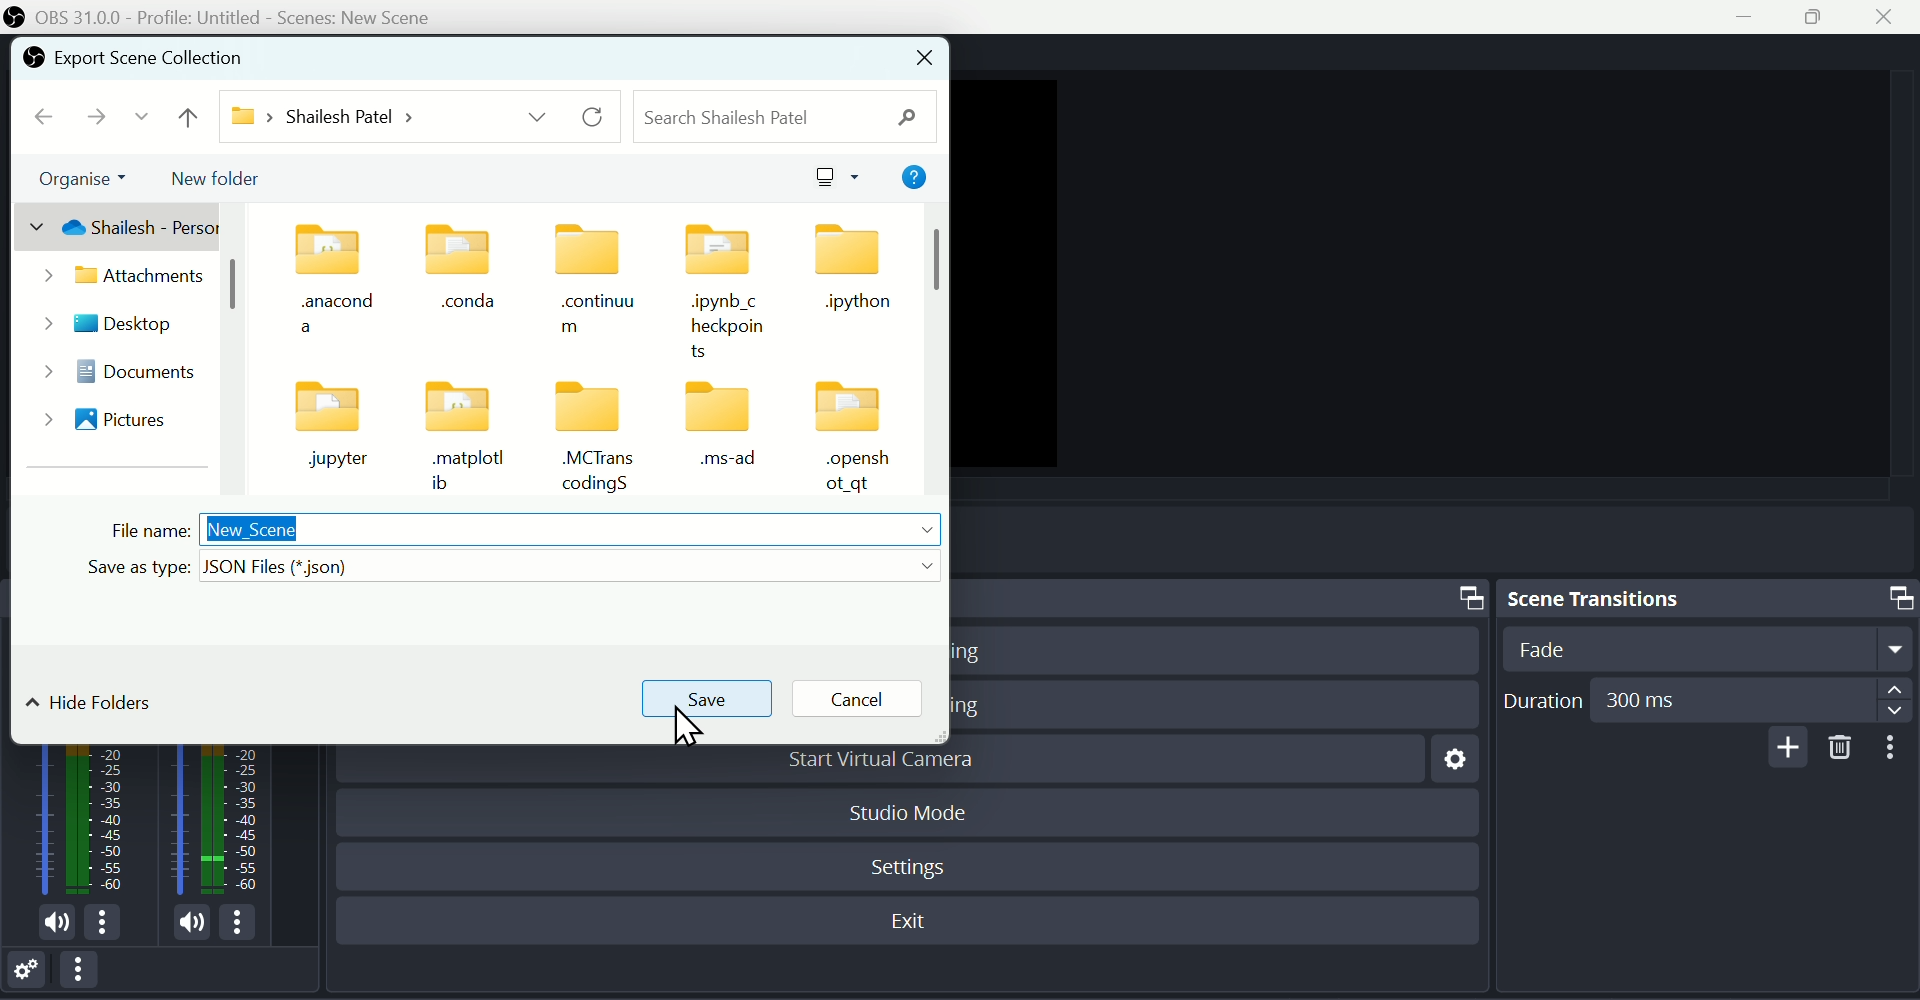  I want to click on OBS 30.0 .0 Profile: untitled, Scenes: New scenes, so click(229, 16).